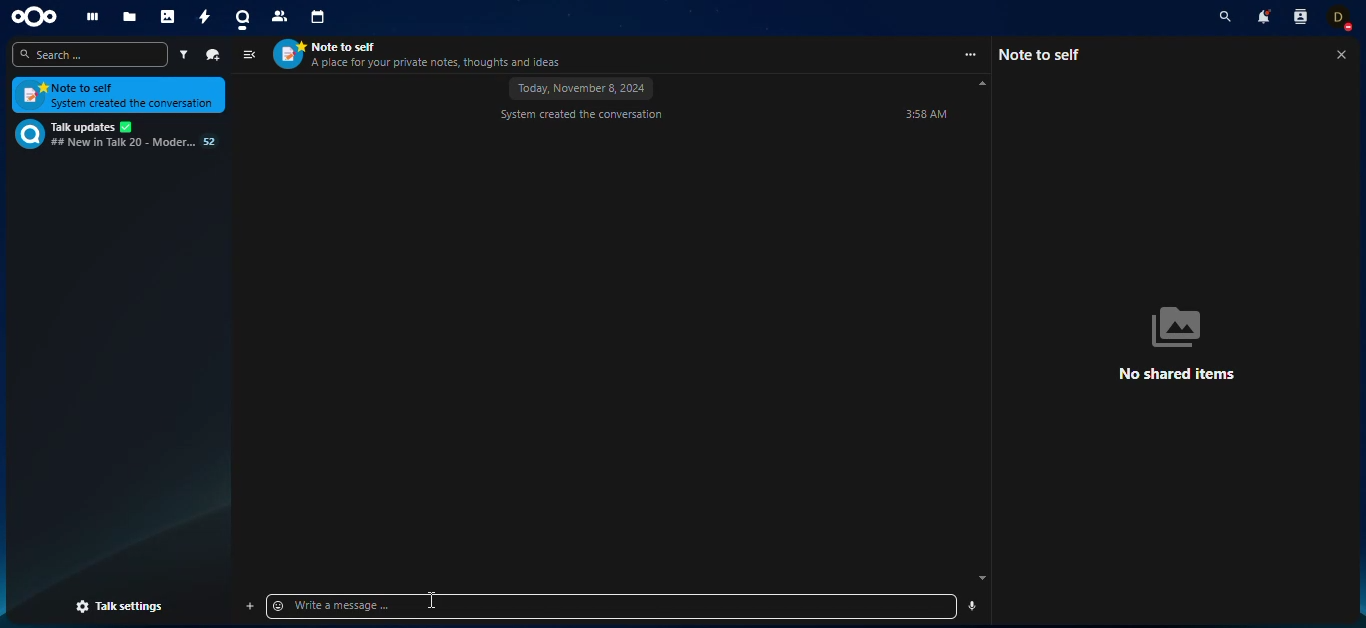 The height and width of the screenshot is (628, 1366). What do you see at coordinates (1300, 20) in the screenshot?
I see `contact` at bounding box center [1300, 20].